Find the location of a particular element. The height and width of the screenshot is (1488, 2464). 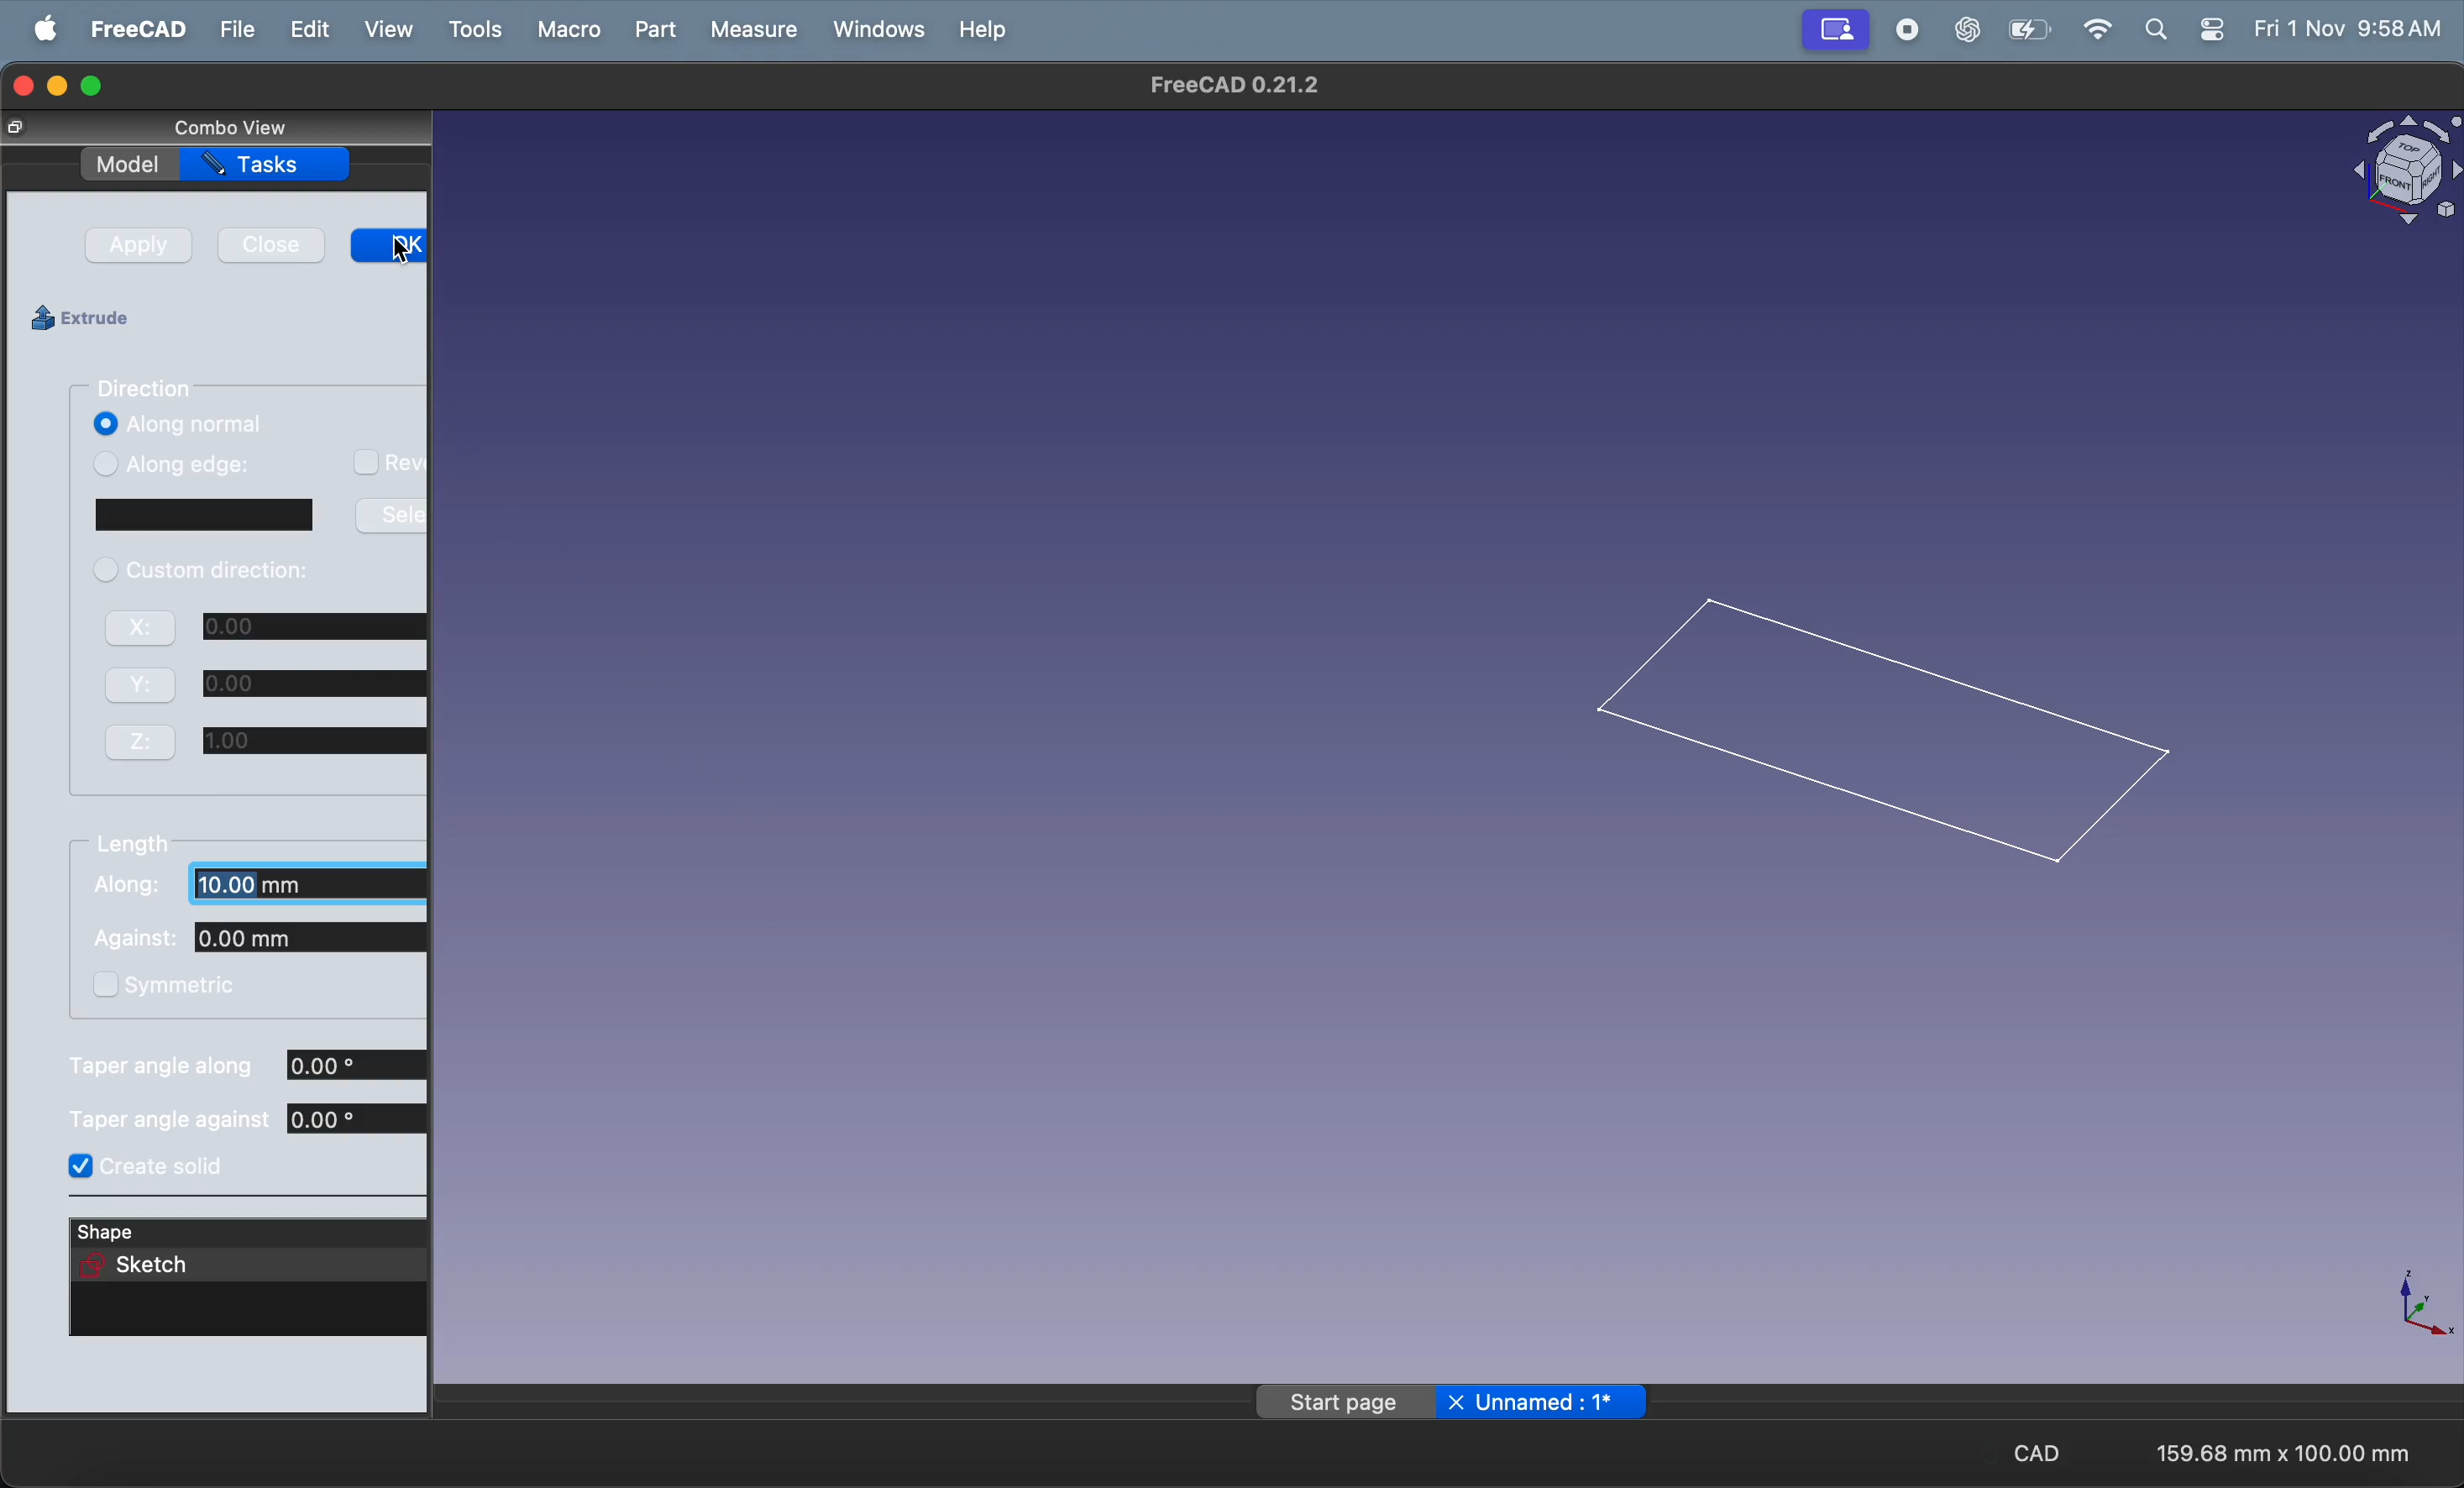

help is located at coordinates (983, 35).